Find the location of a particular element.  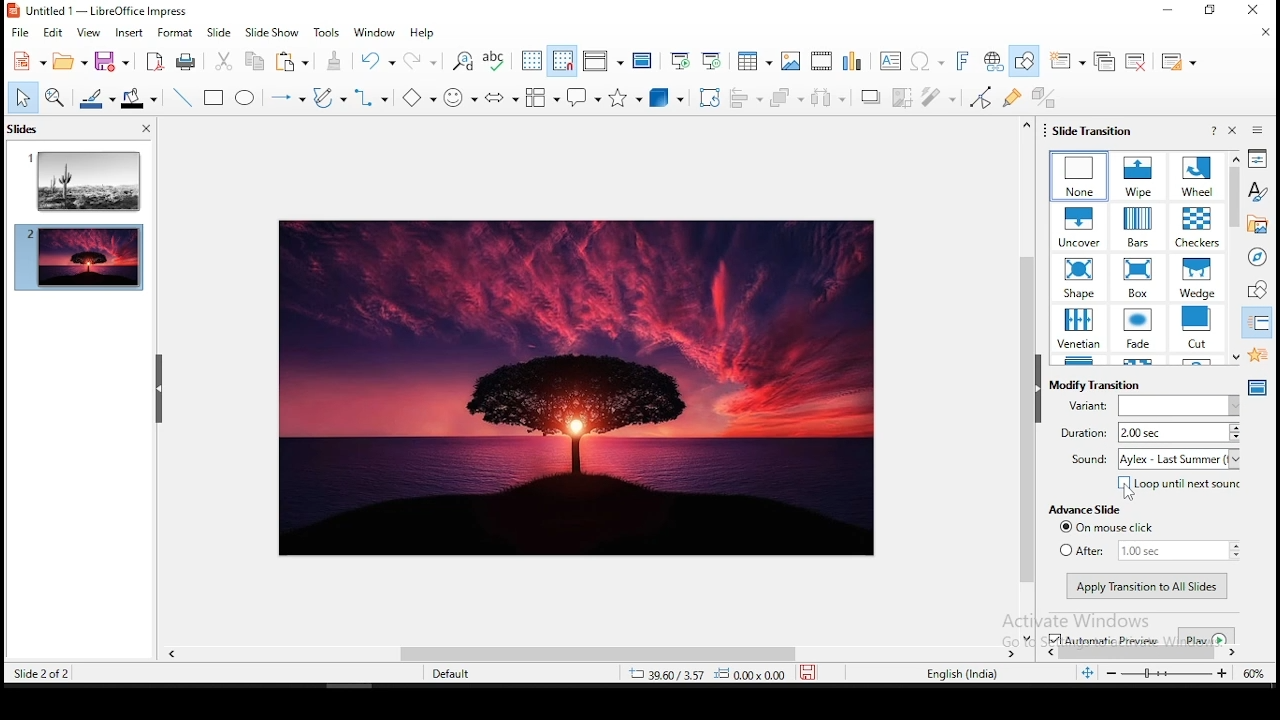

help is located at coordinates (423, 36).